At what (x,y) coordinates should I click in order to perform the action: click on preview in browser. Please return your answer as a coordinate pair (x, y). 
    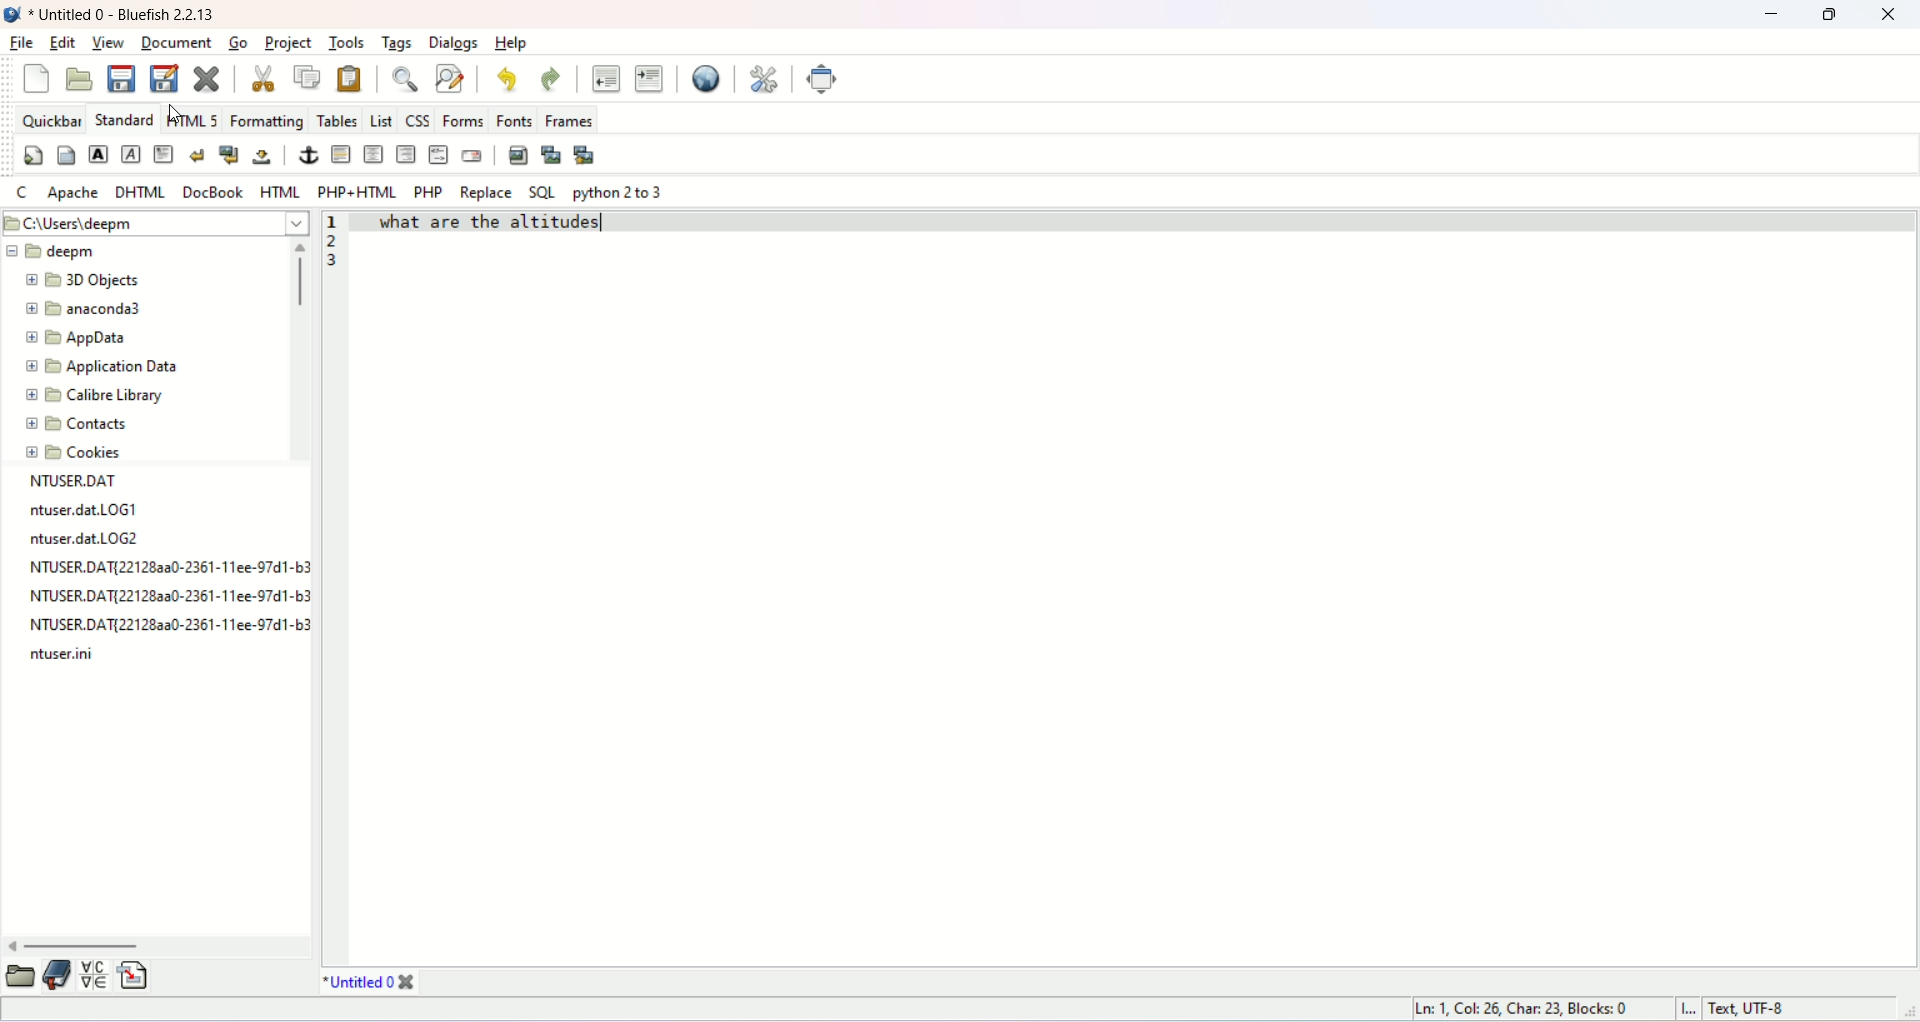
    Looking at the image, I should click on (706, 79).